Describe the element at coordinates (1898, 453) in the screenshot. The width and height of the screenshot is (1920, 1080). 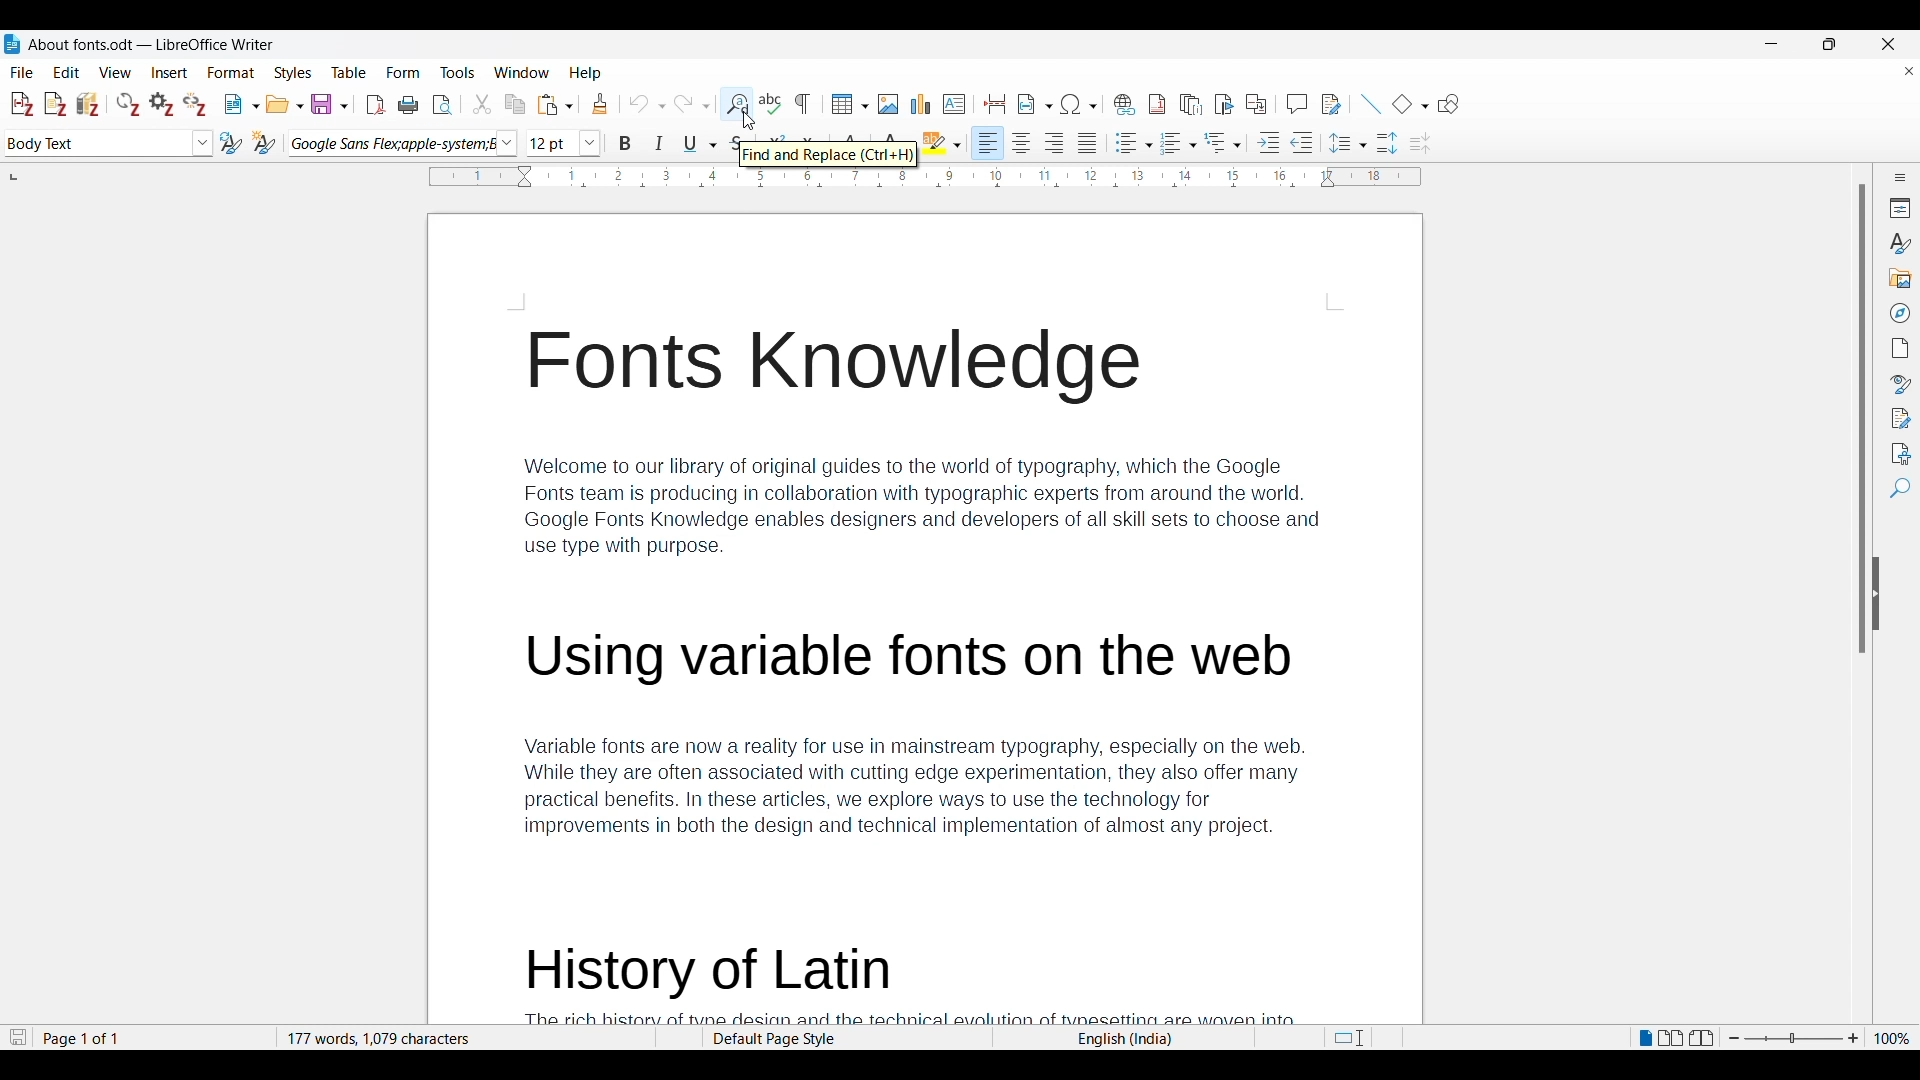
I see `Accessibility check` at that location.